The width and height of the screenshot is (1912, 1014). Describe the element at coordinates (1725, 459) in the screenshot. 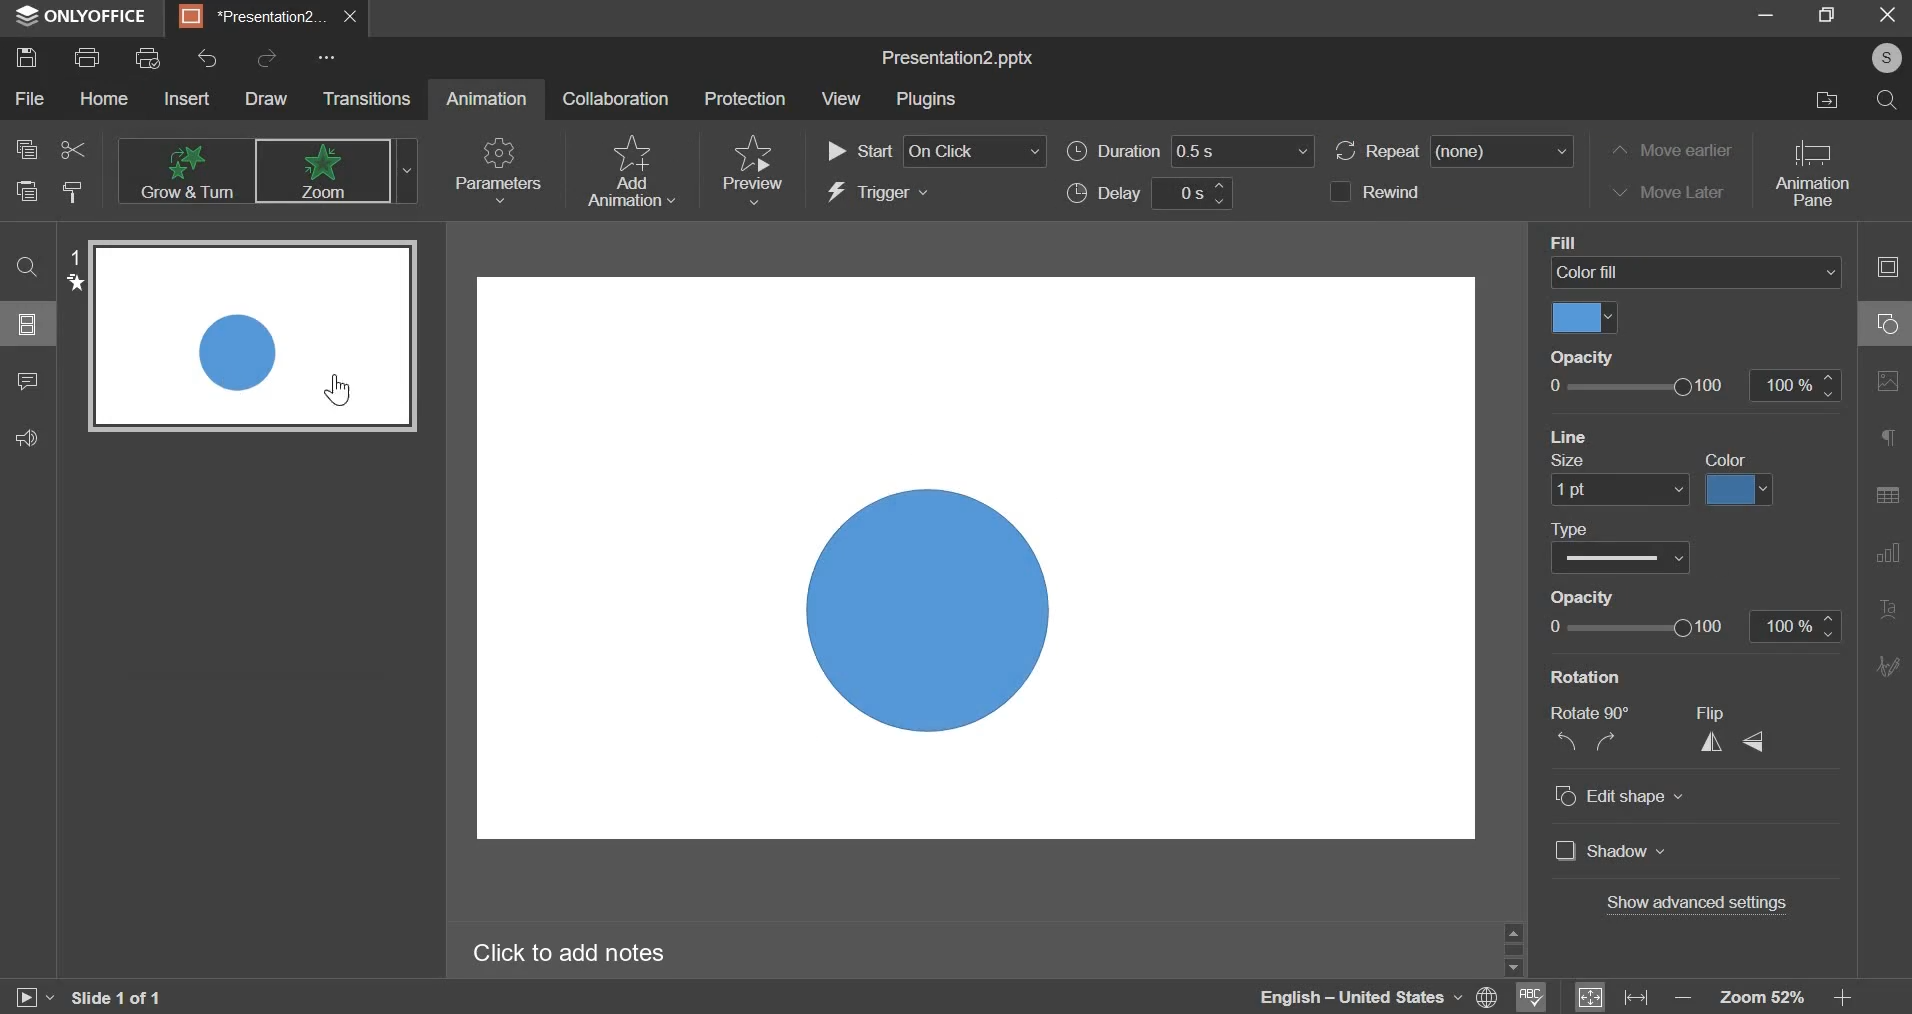

I see `color fill` at that location.